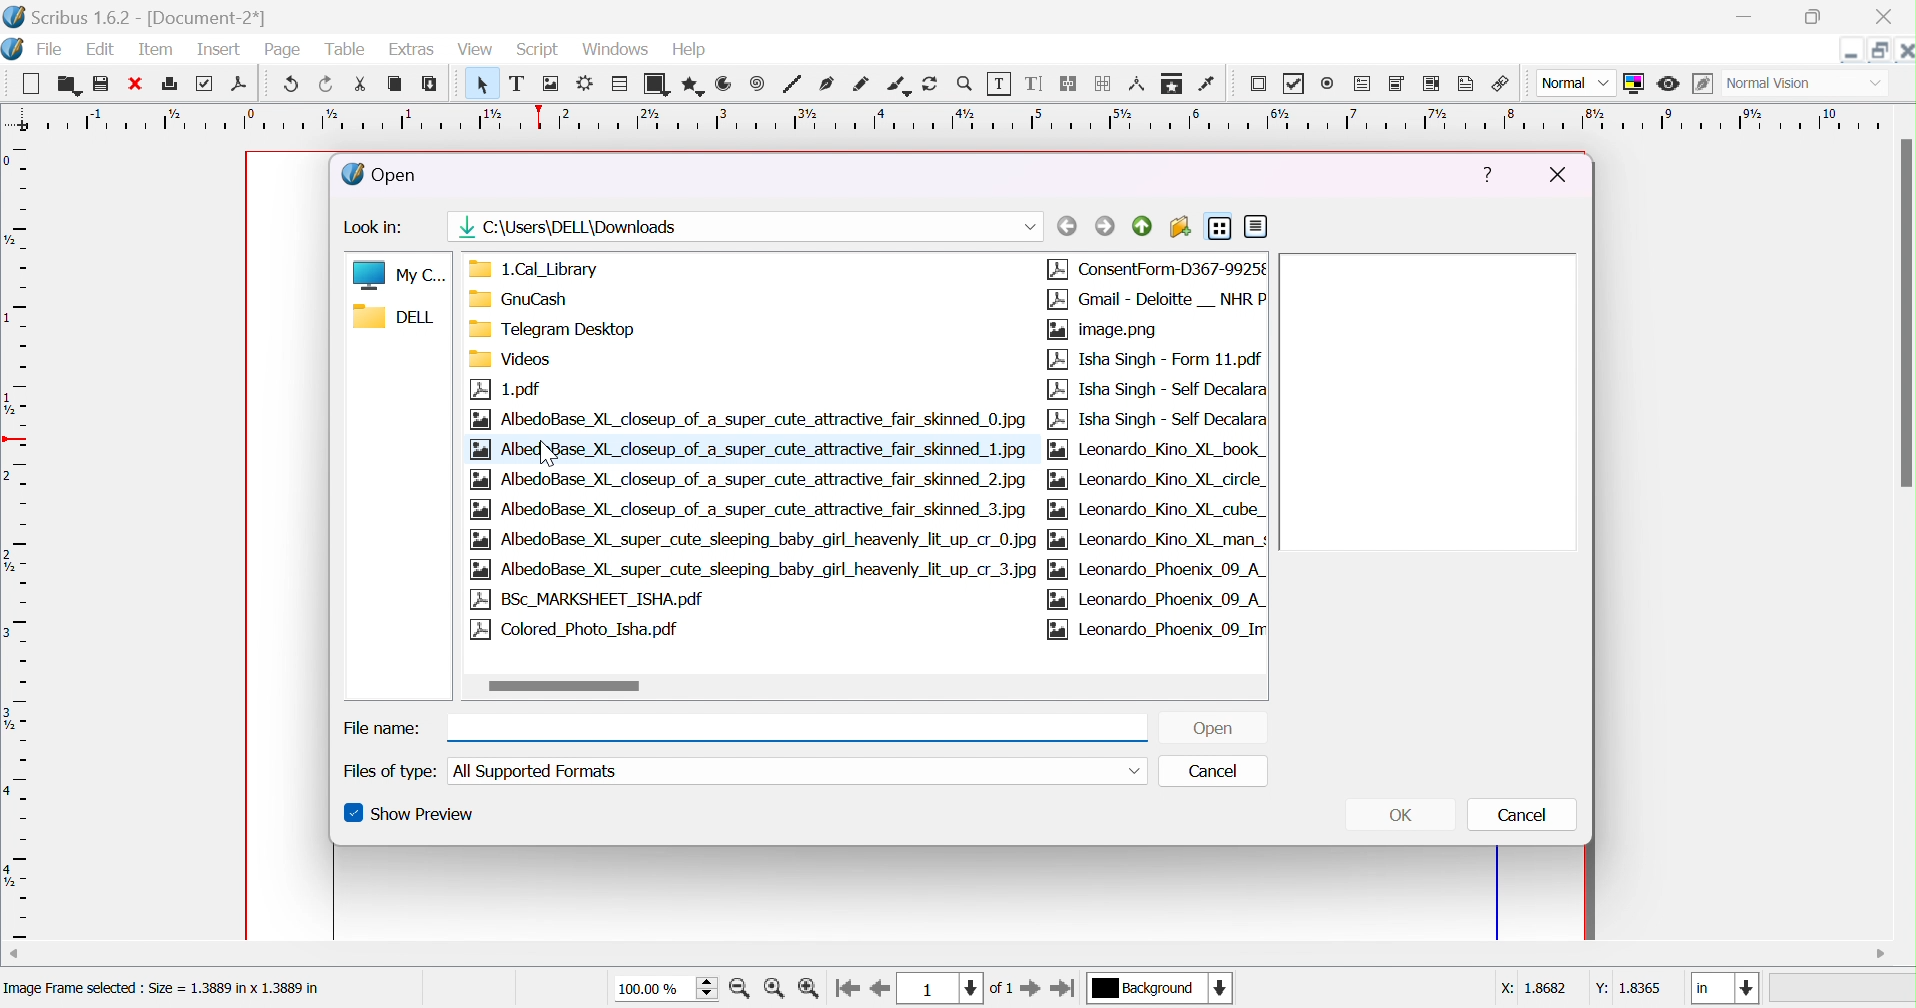 This screenshot has height=1008, width=1916. What do you see at coordinates (1135, 771) in the screenshot?
I see `drop down` at bounding box center [1135, 771].